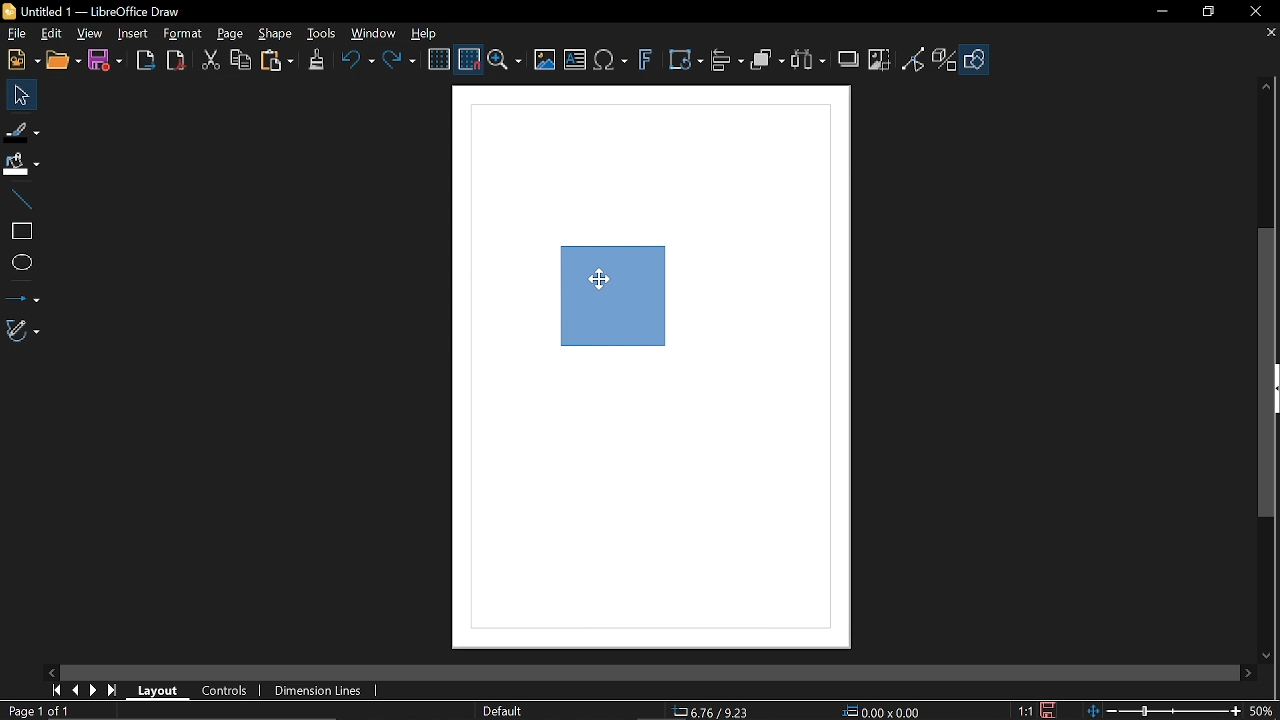 The width and height of the screenshot is (1280, 720). What do you see at coordinates (9, 12) in the screenshot?
I see `LibreOffice Logo` at bounding box center [9, 12].